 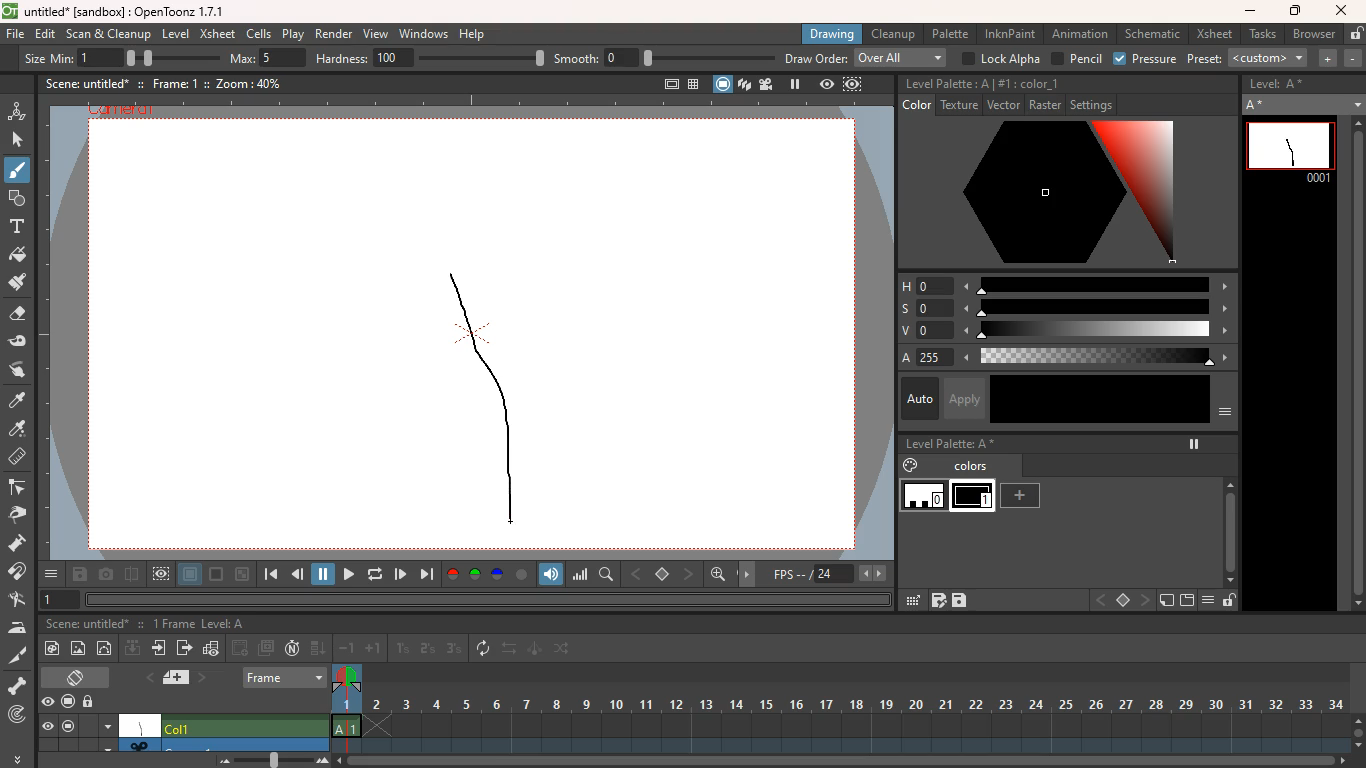 I want to click on beggining, so click(x=268, y=575).